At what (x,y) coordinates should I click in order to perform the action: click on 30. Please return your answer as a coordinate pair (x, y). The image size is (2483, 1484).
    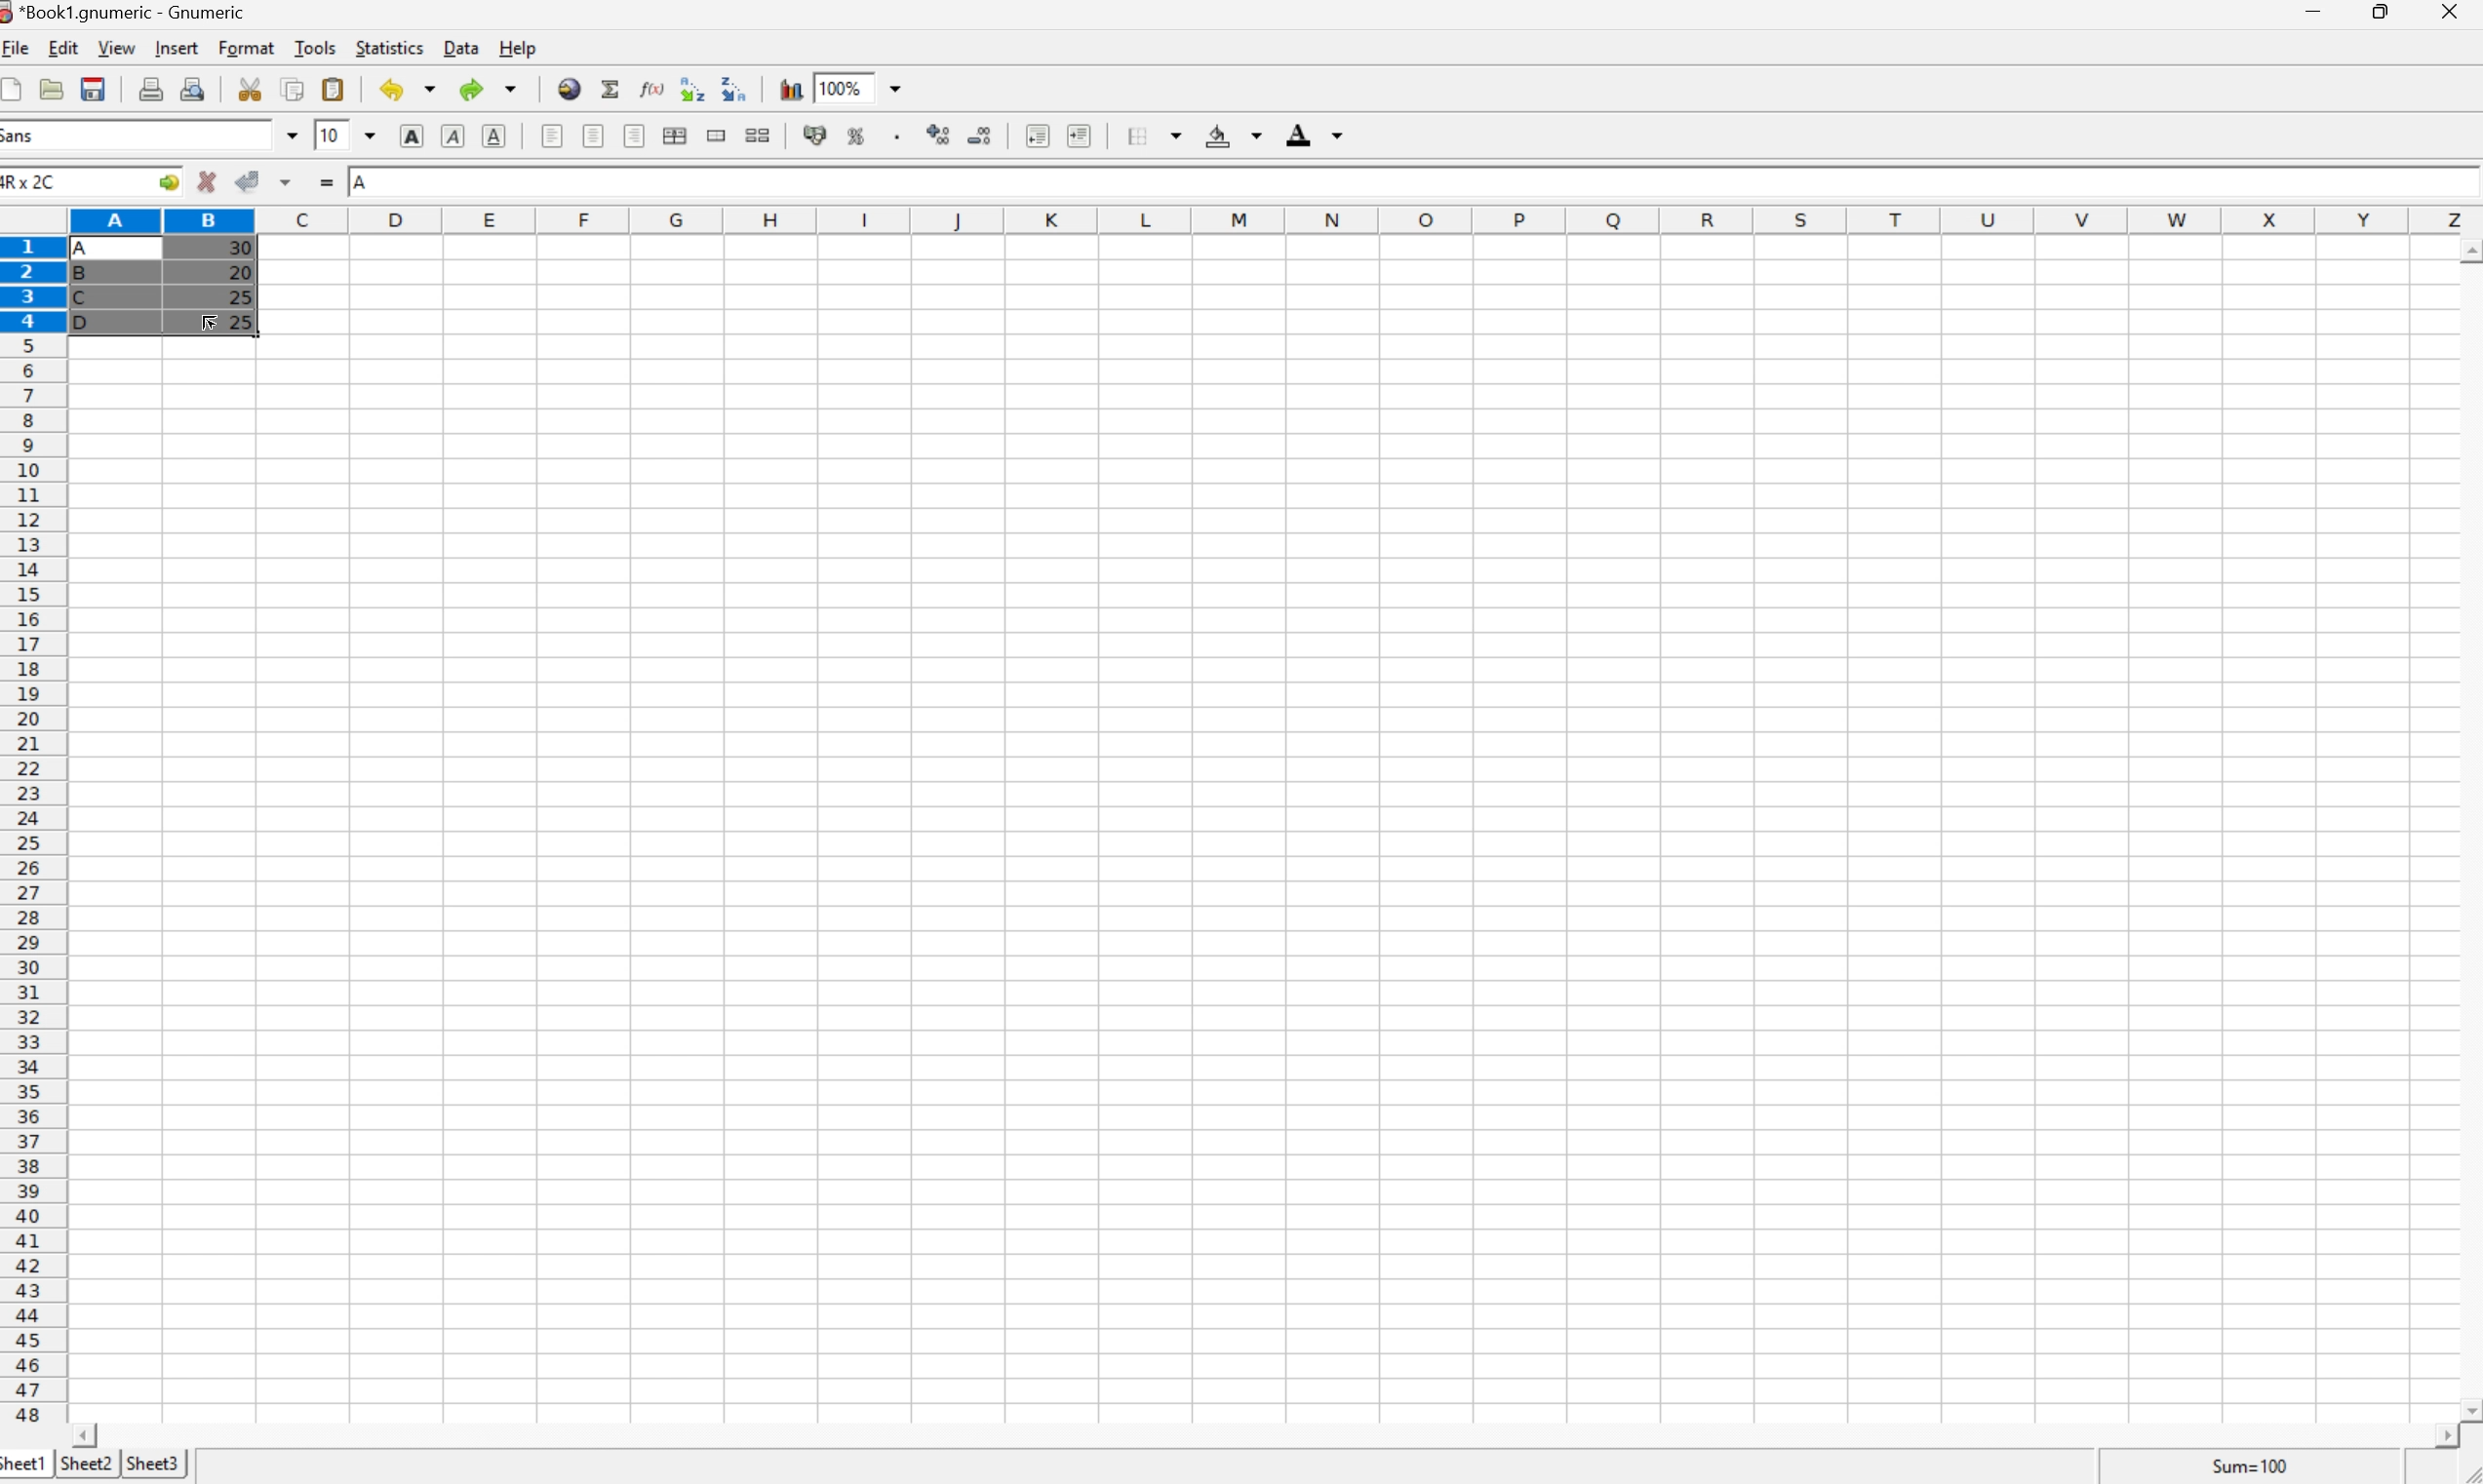
    Looking at the image, I should click on (238, 250).